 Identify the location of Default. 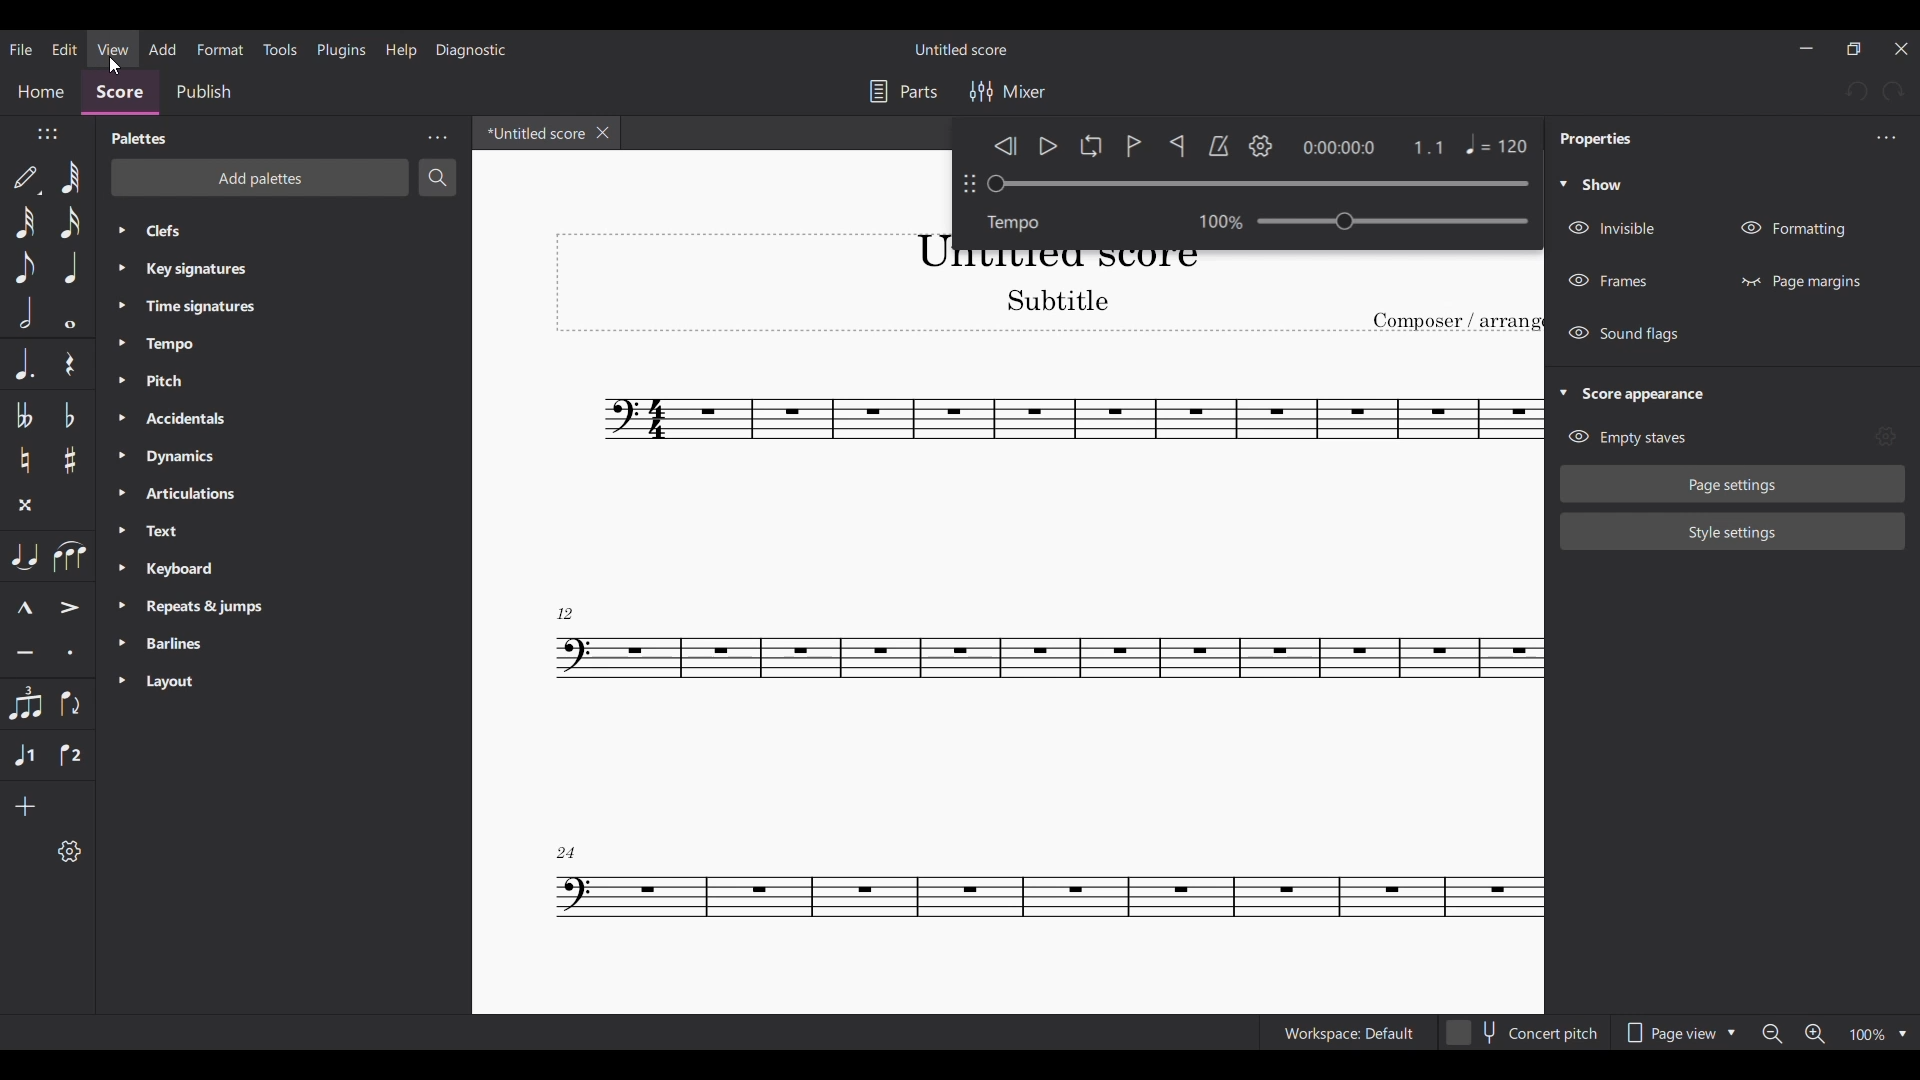
(27, 179).